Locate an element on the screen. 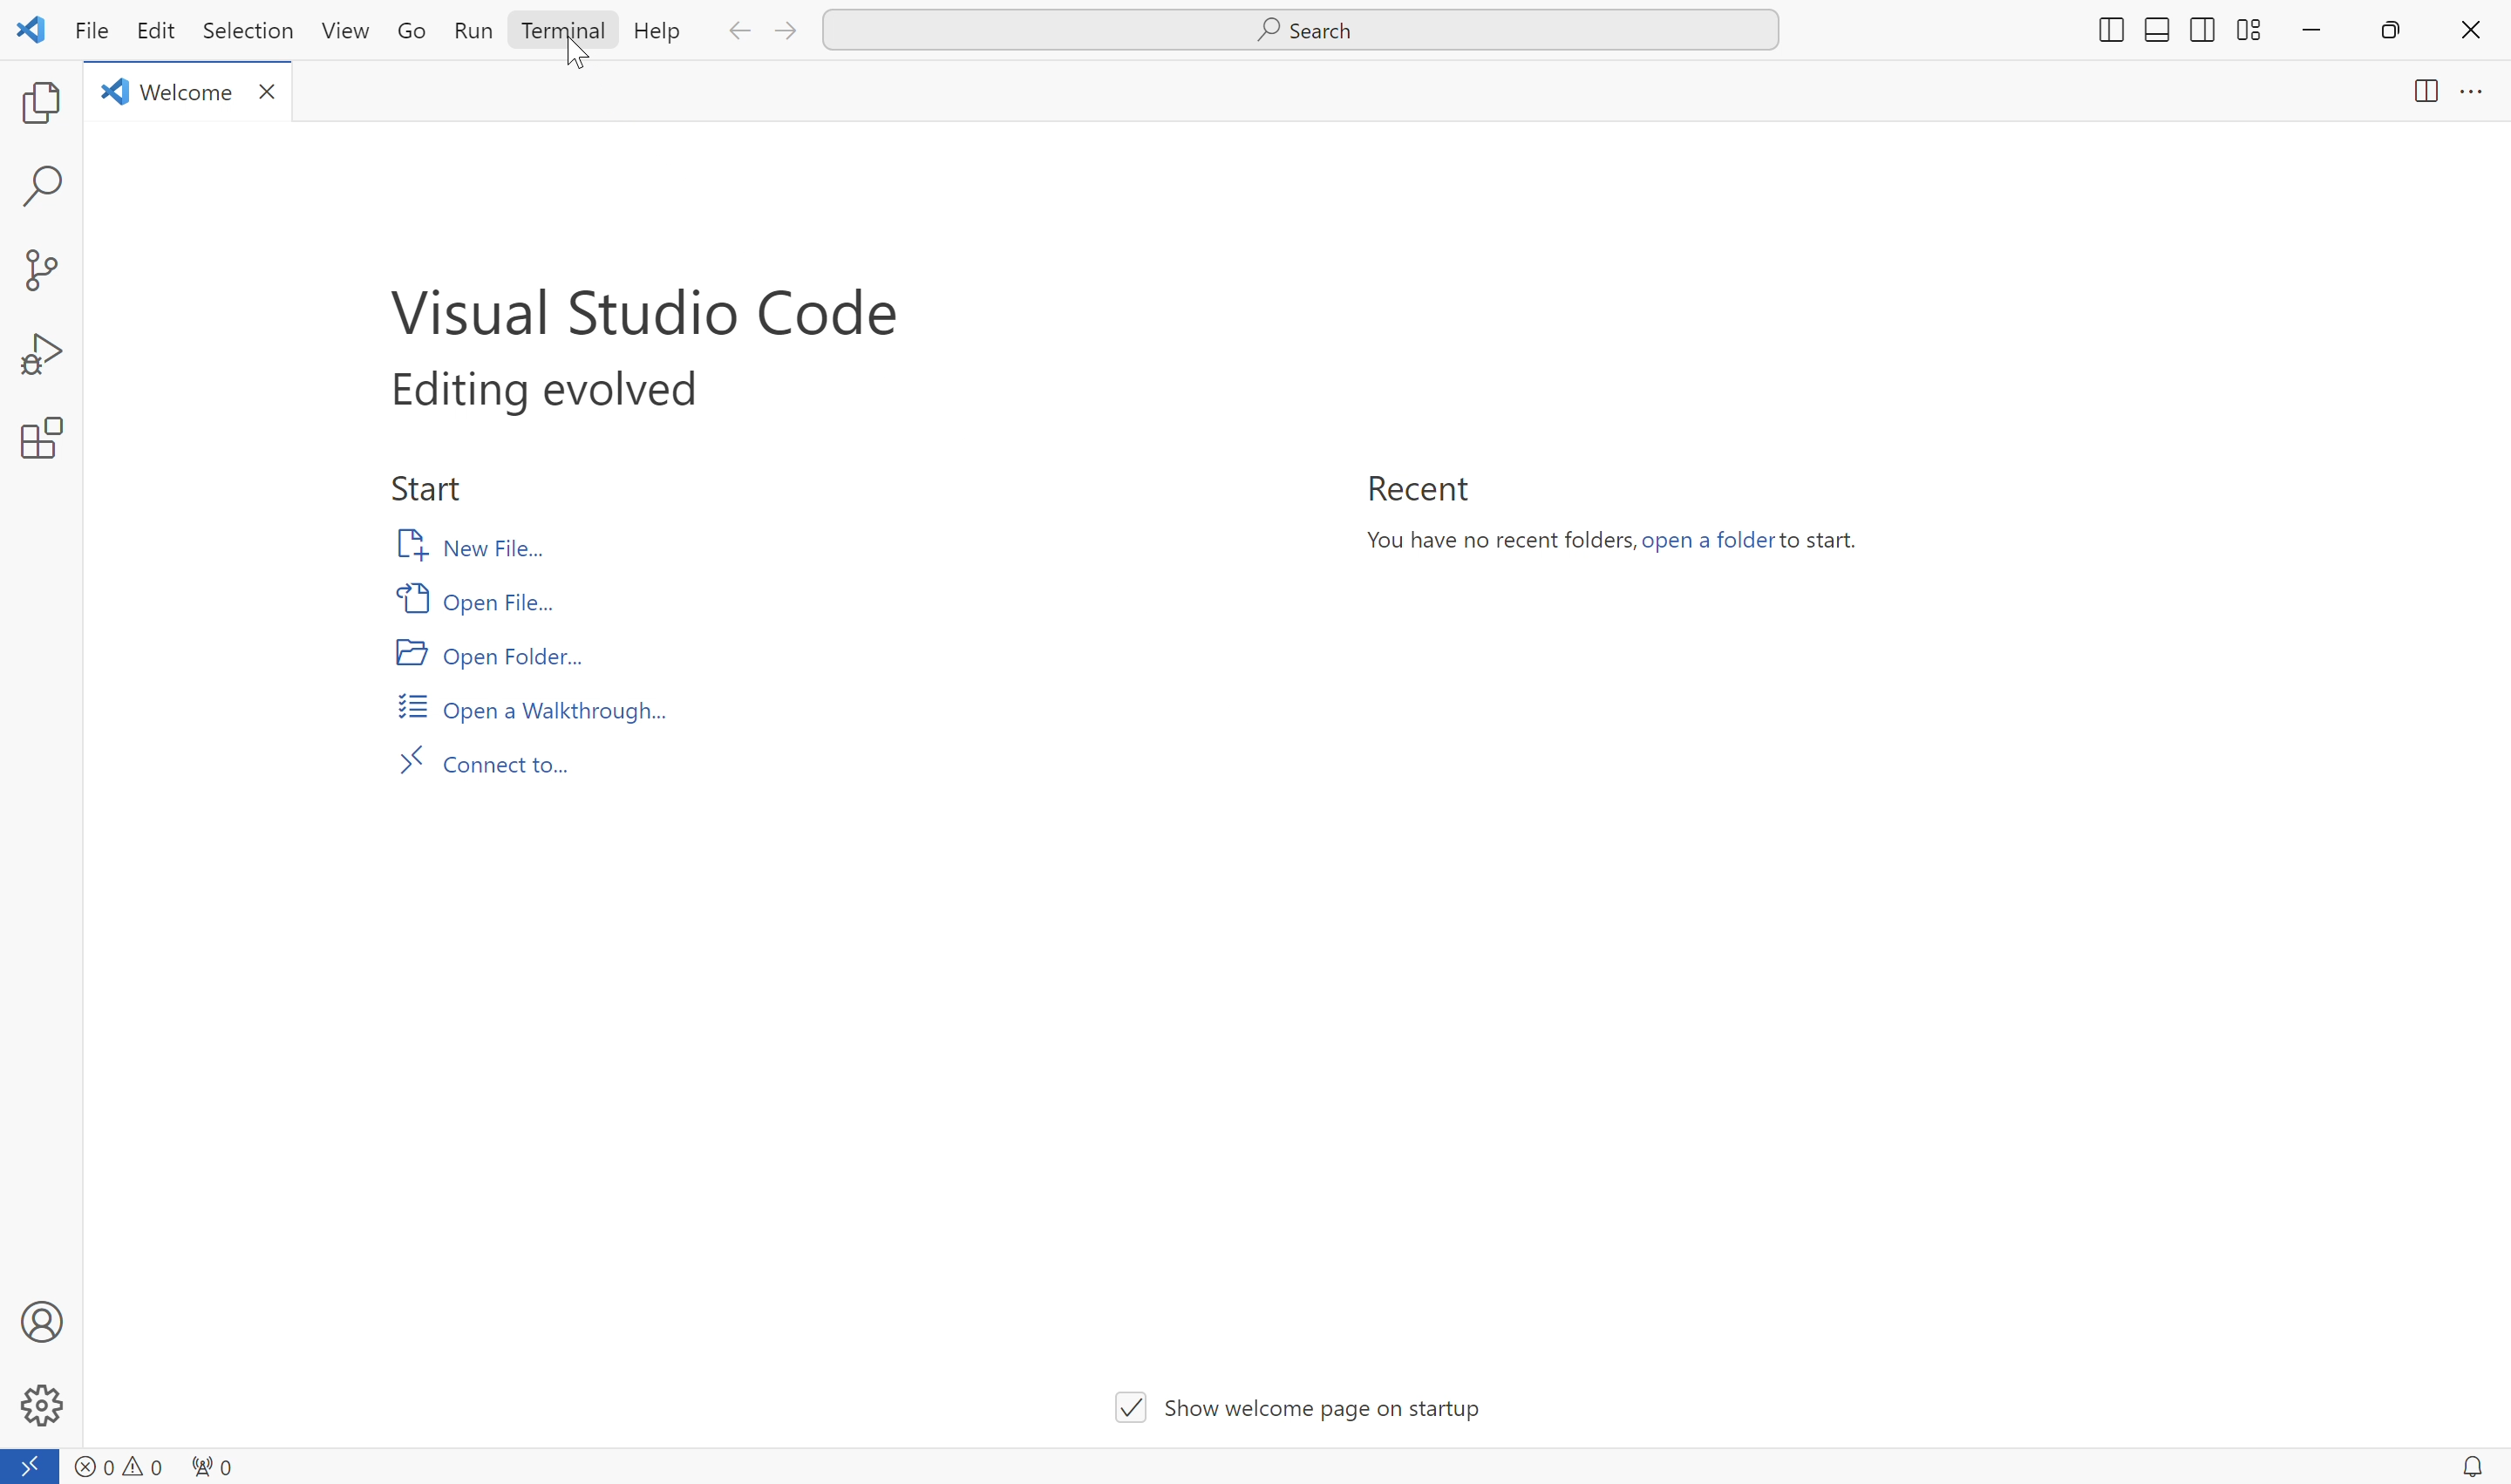 The width and height of the screenshot is (2511, 1484). View is located at coordinates (348, 30).